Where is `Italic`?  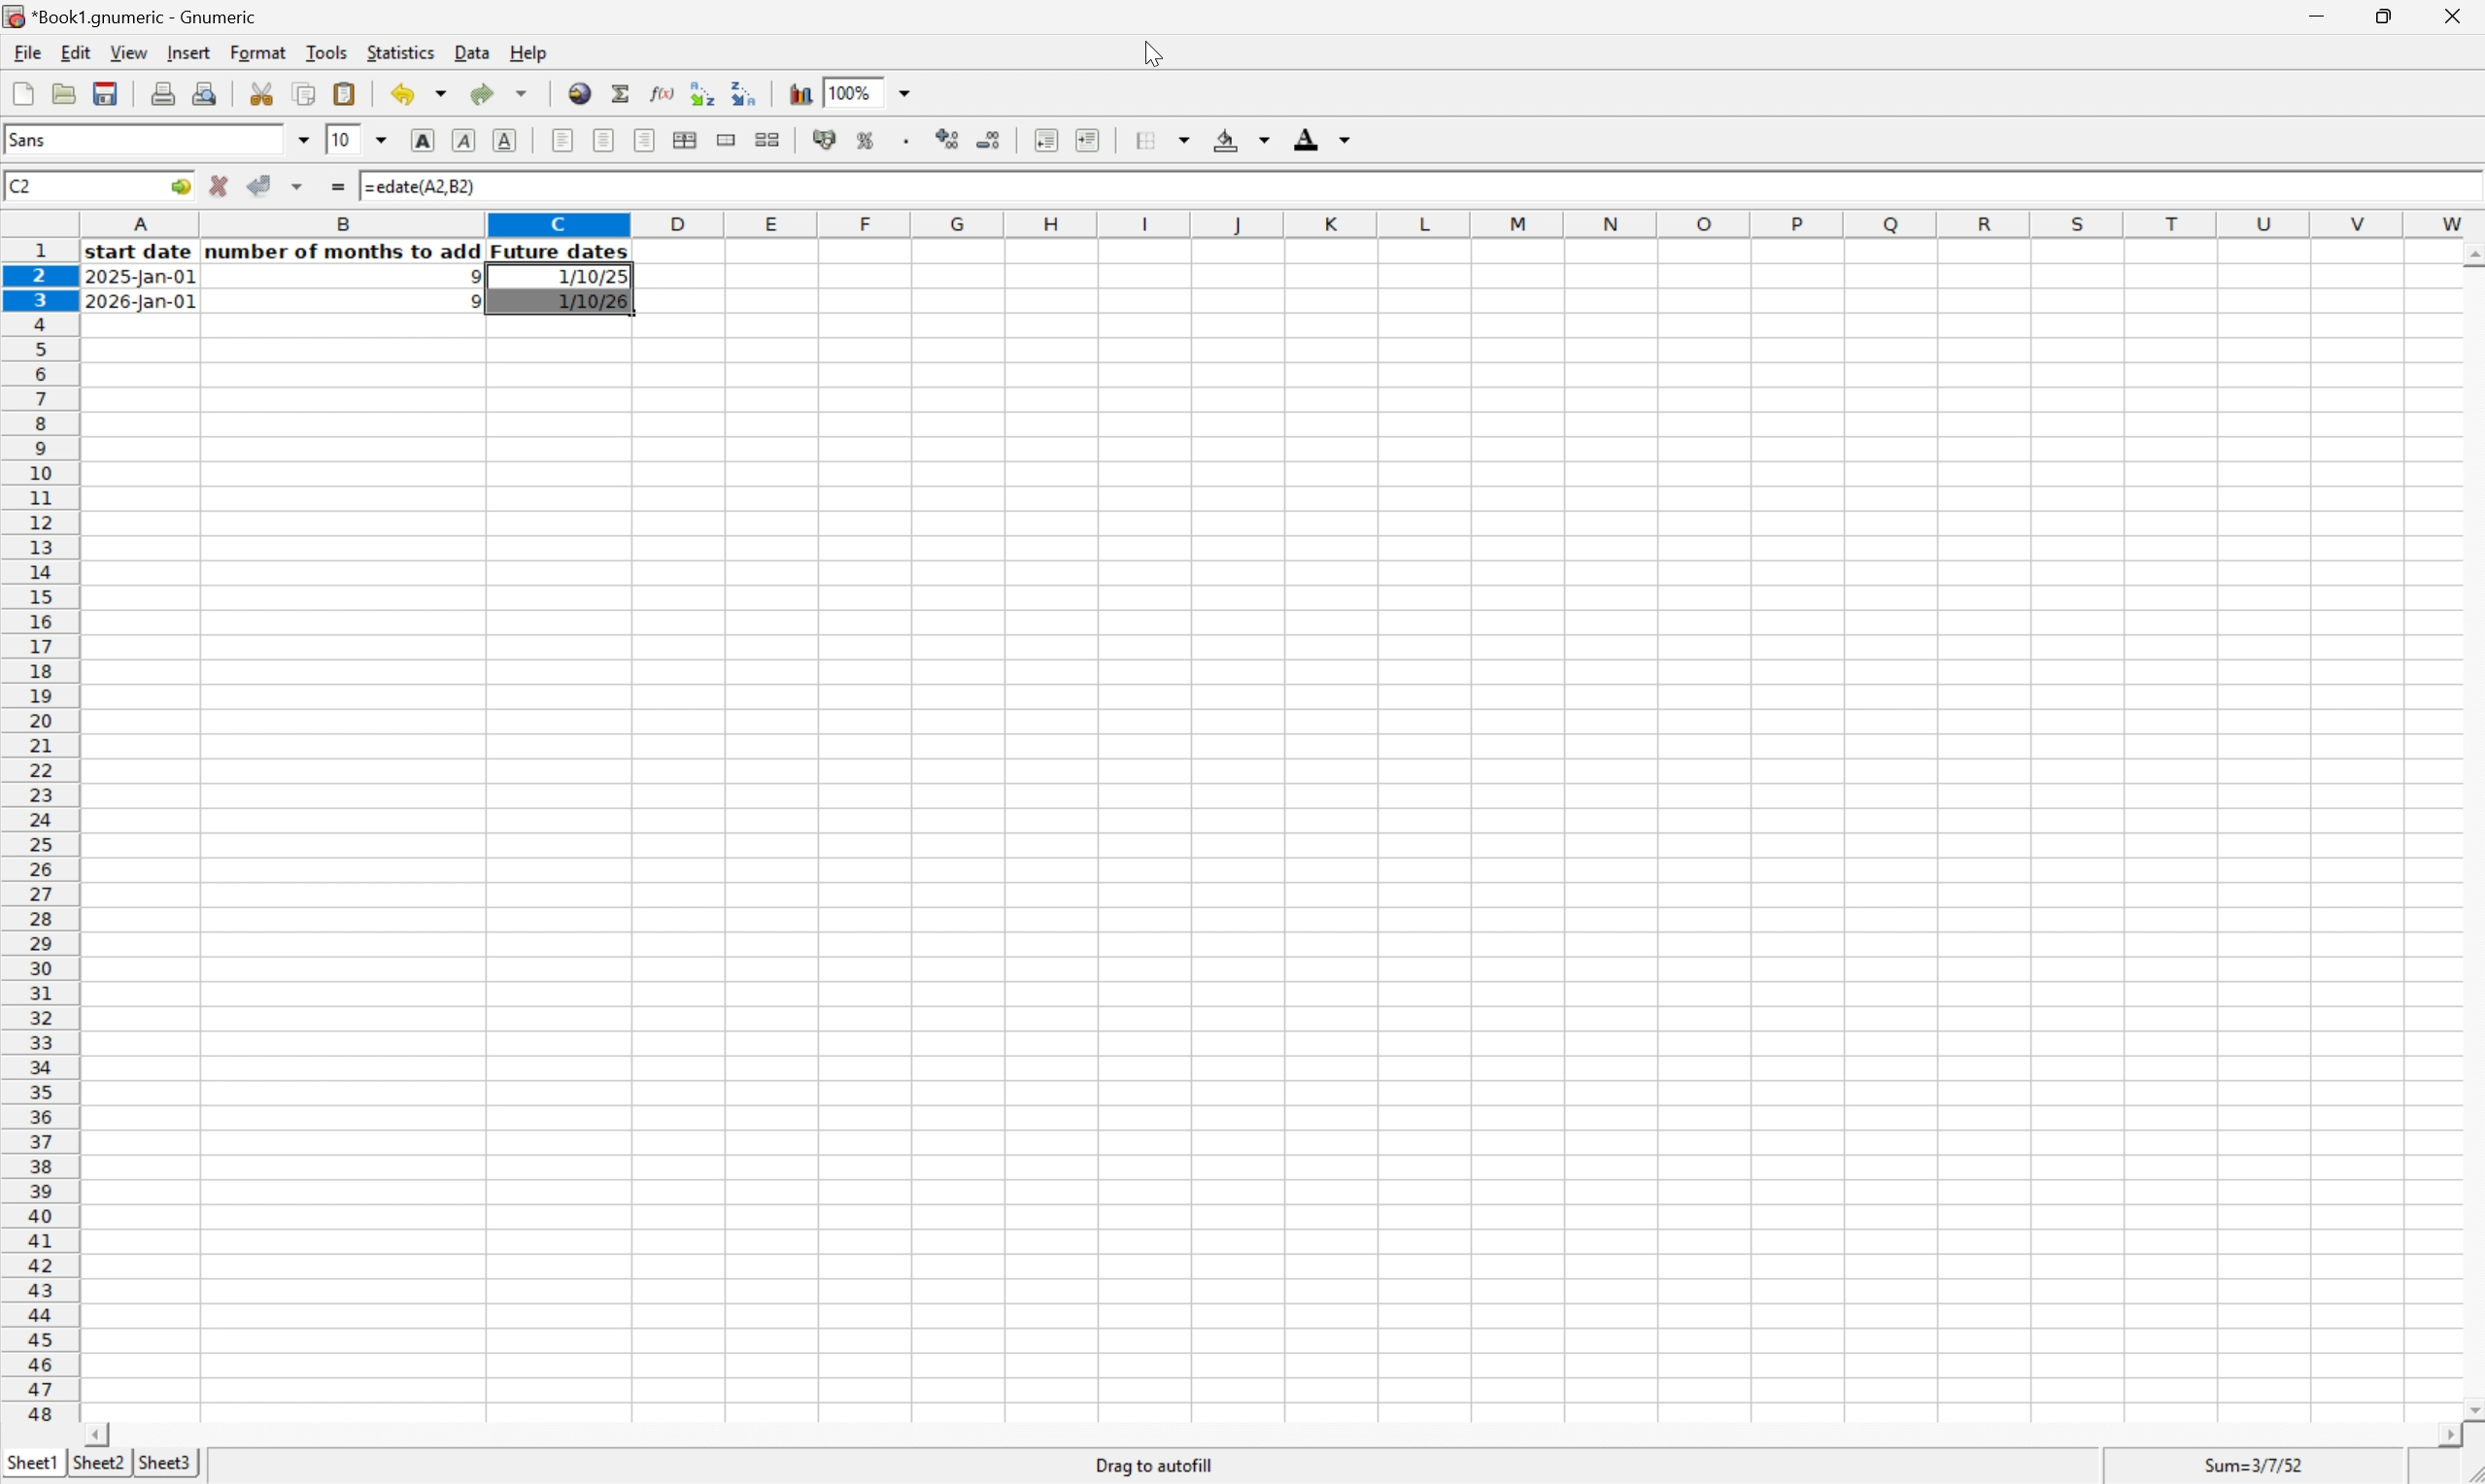
Italic is located at coordinates (465, 140).